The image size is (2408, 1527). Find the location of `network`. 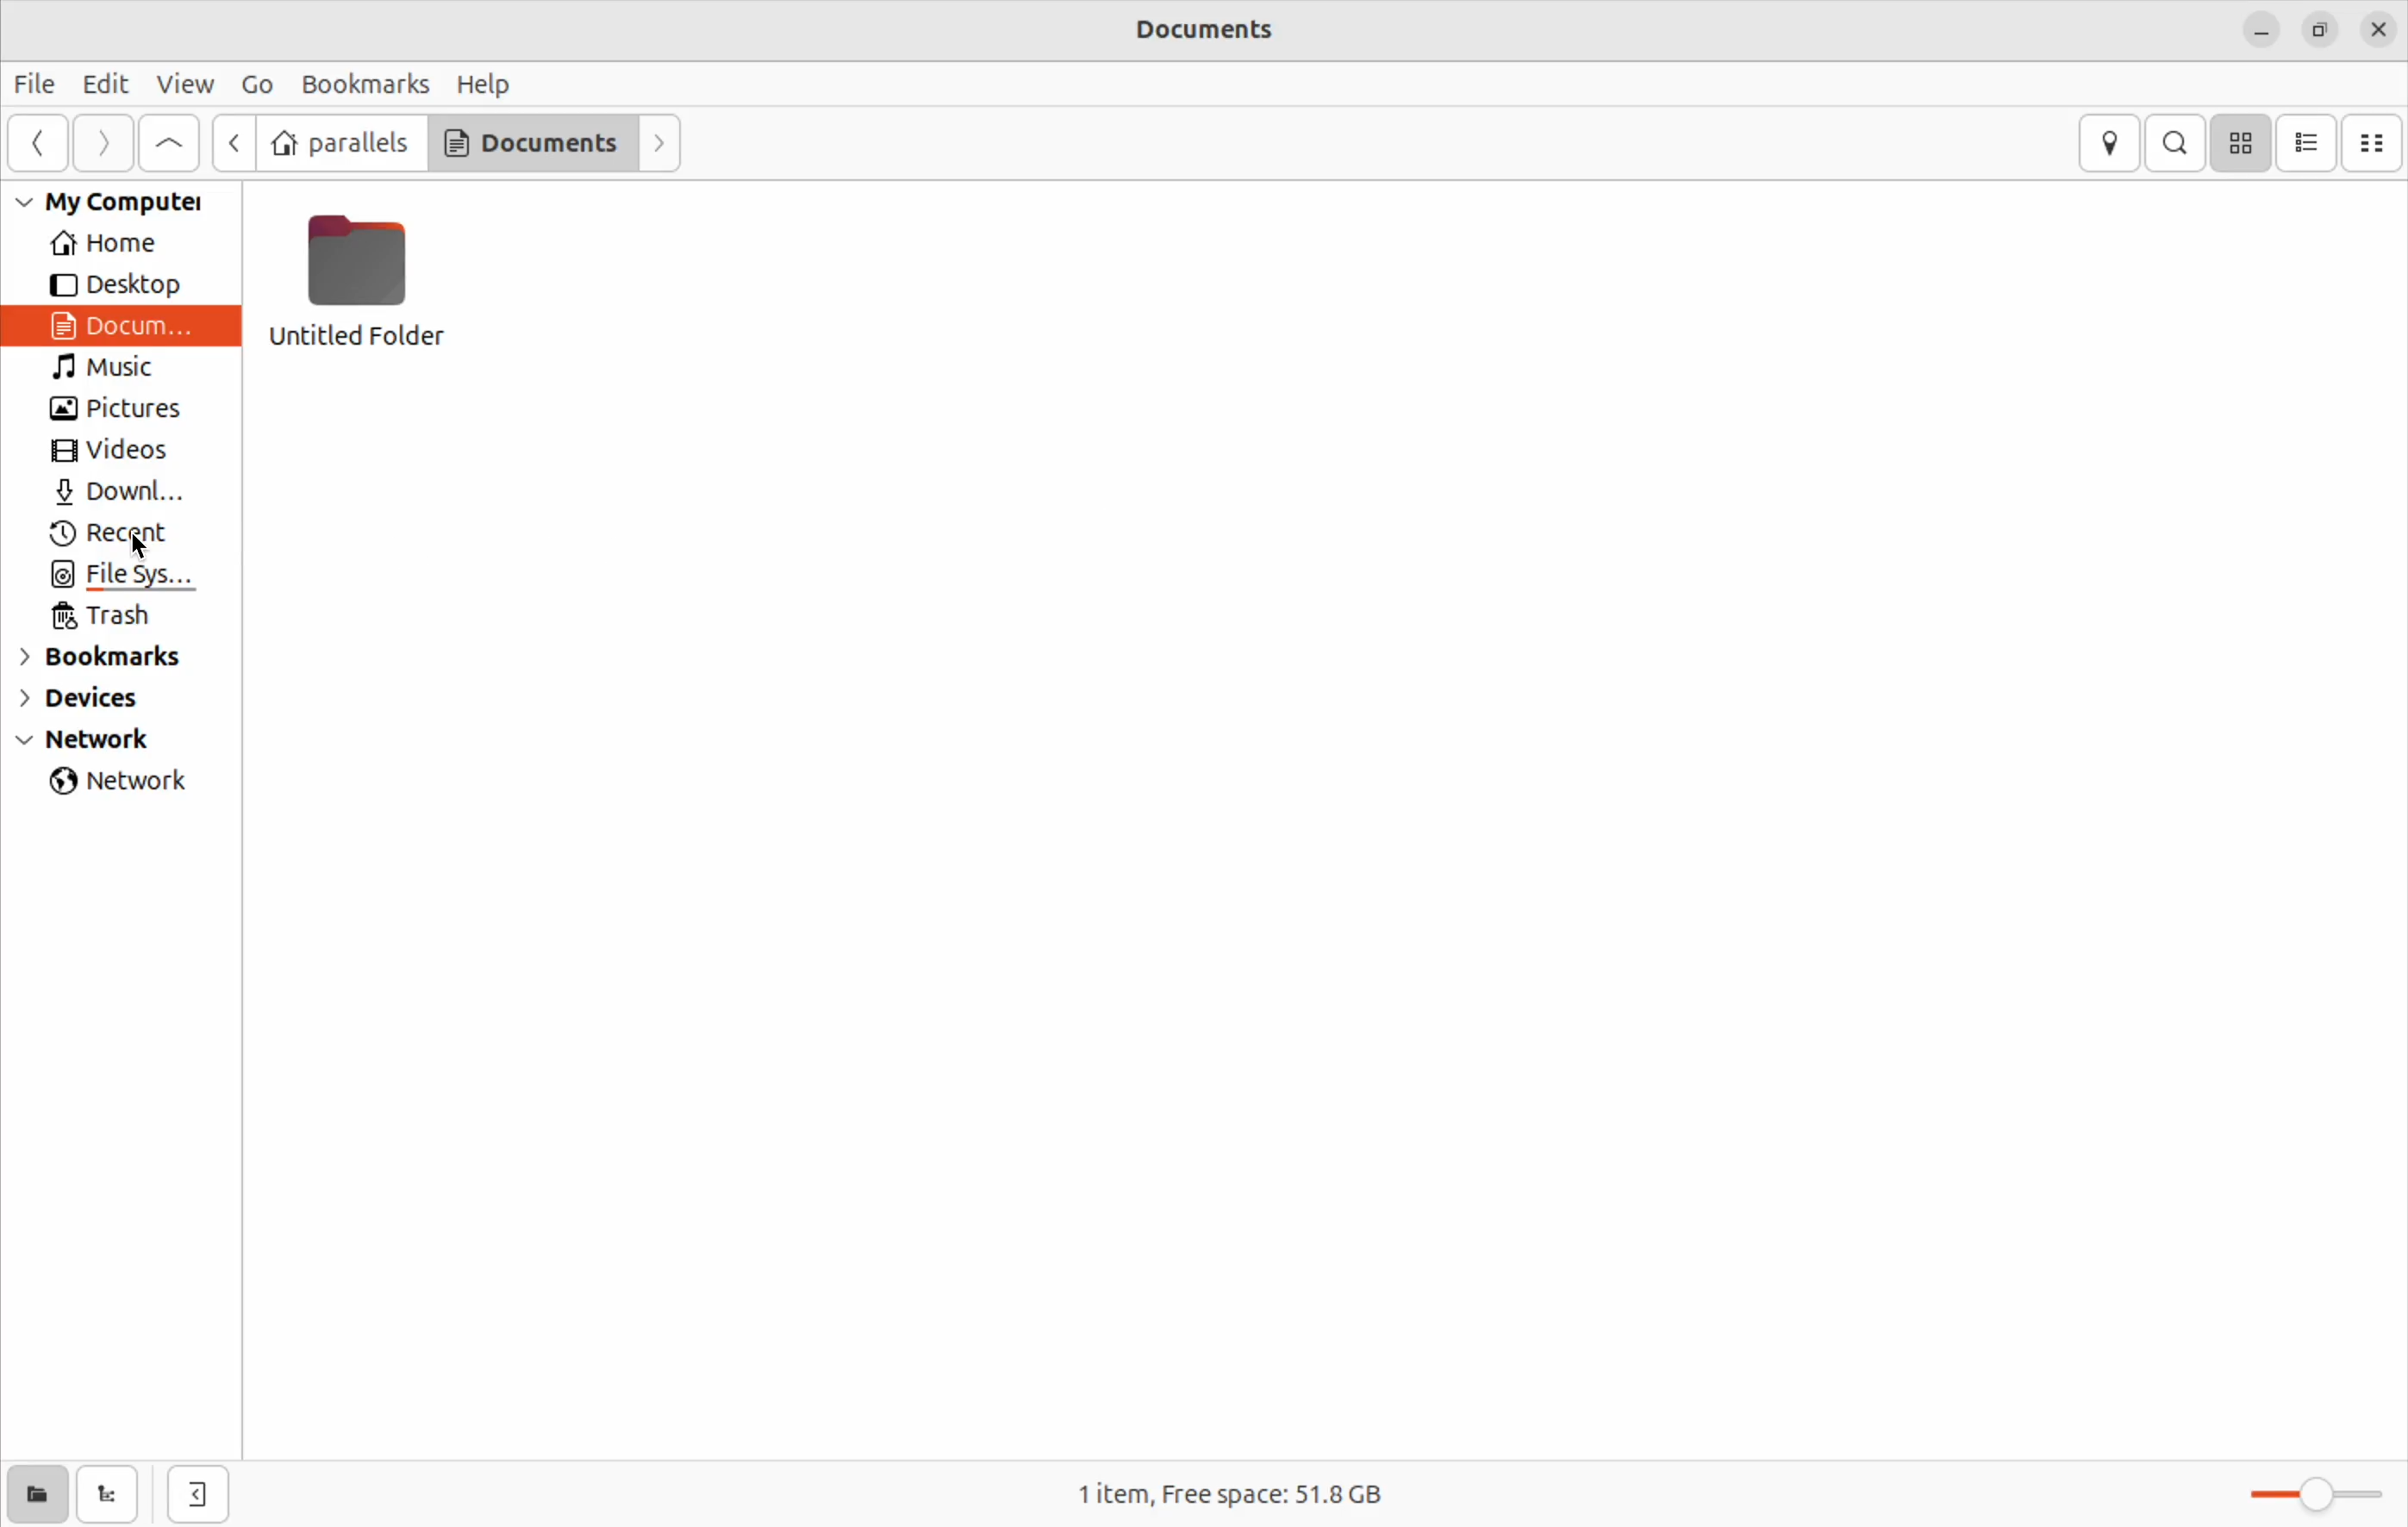

network is located at coordinates (123, 781).